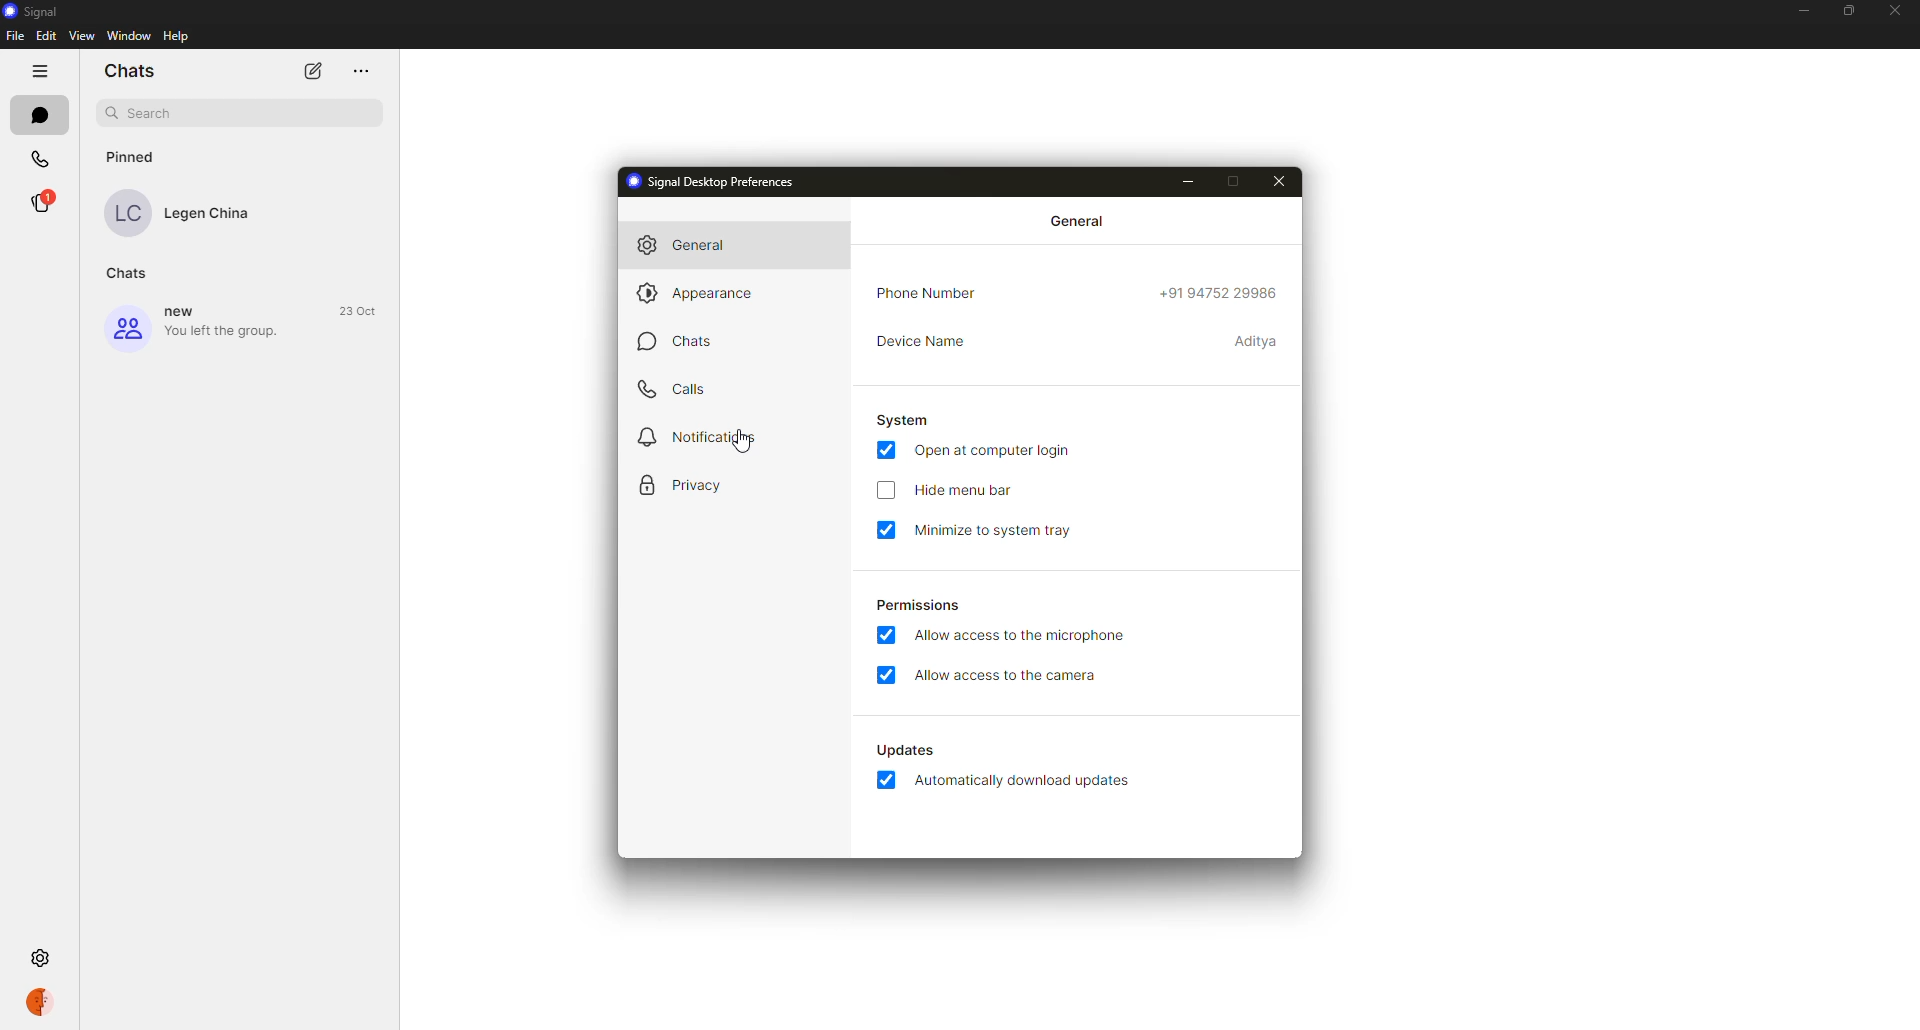 The width and height of the screenshot is (1920, 1030). I want to click on menu, so click(361, 71).